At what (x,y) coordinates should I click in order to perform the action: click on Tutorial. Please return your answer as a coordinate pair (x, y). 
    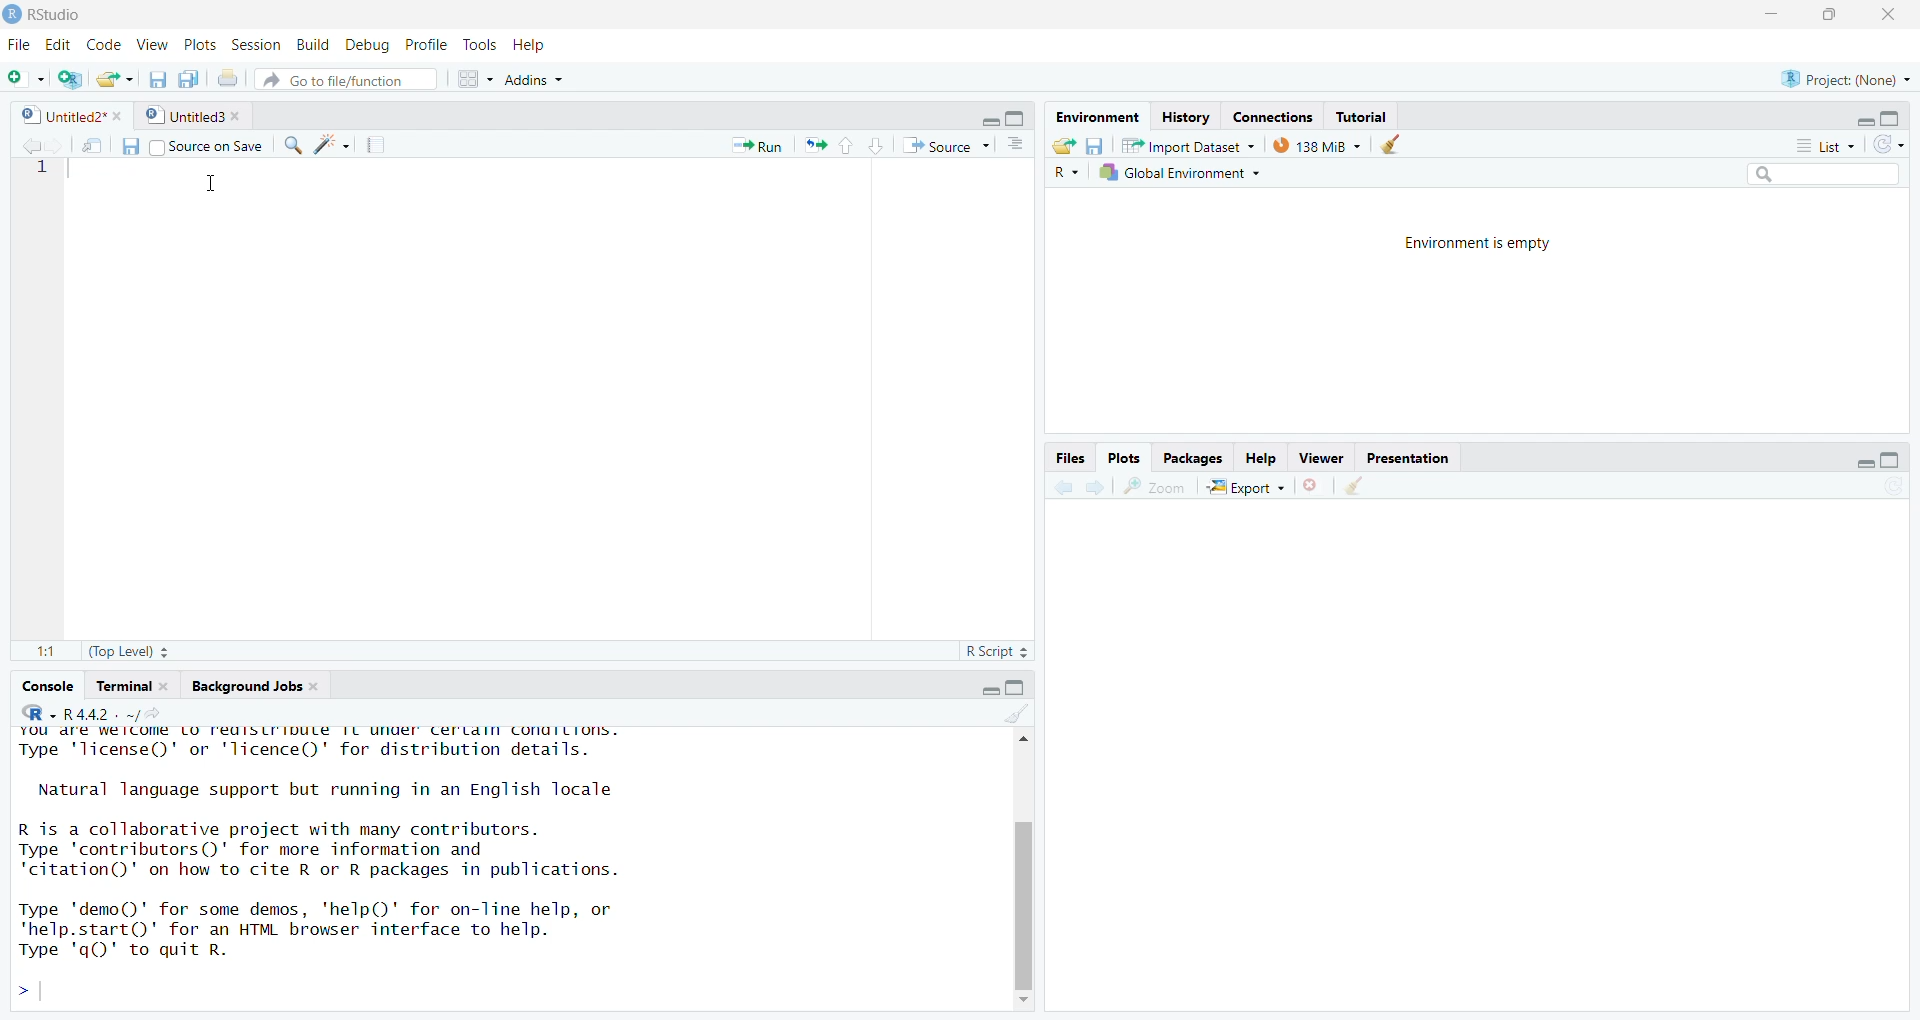
    Looking at the image, I should click on (1369, 114).